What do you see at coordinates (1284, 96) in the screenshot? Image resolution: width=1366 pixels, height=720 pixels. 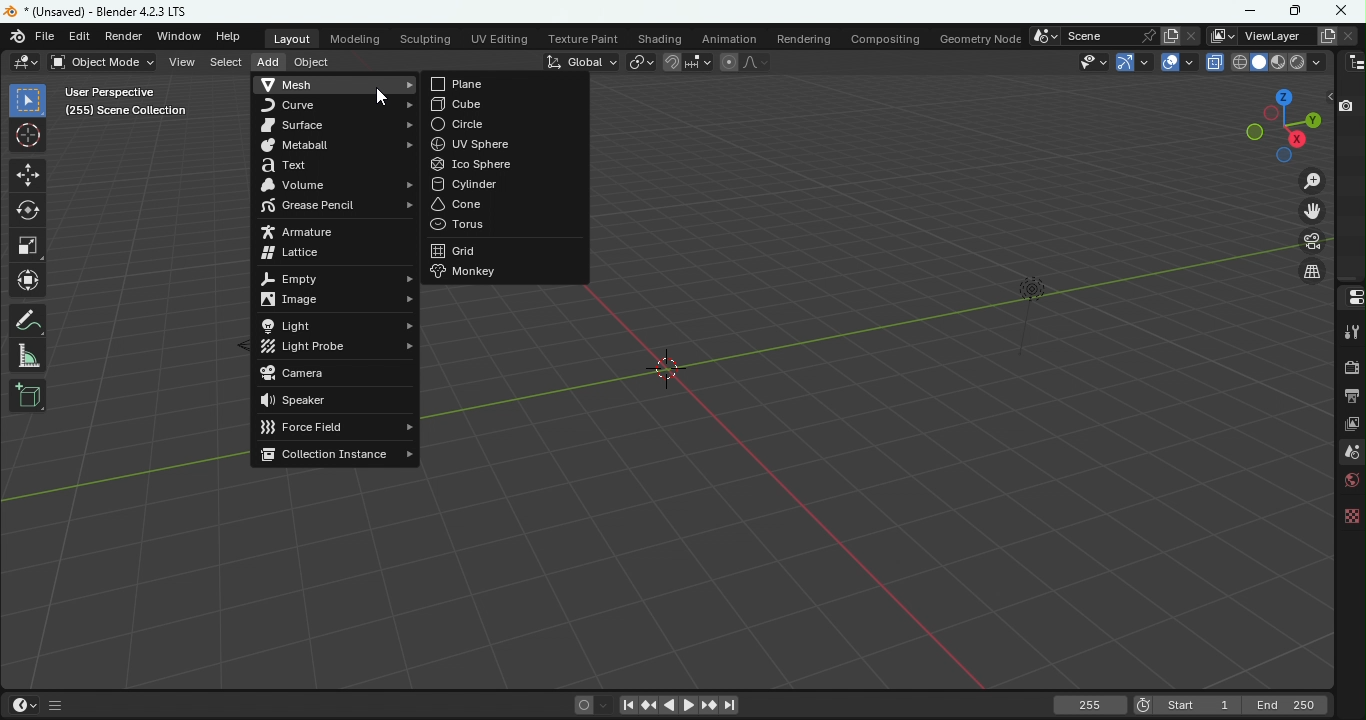 I see `Rotate the scene` at bounding box center [1284, 96].